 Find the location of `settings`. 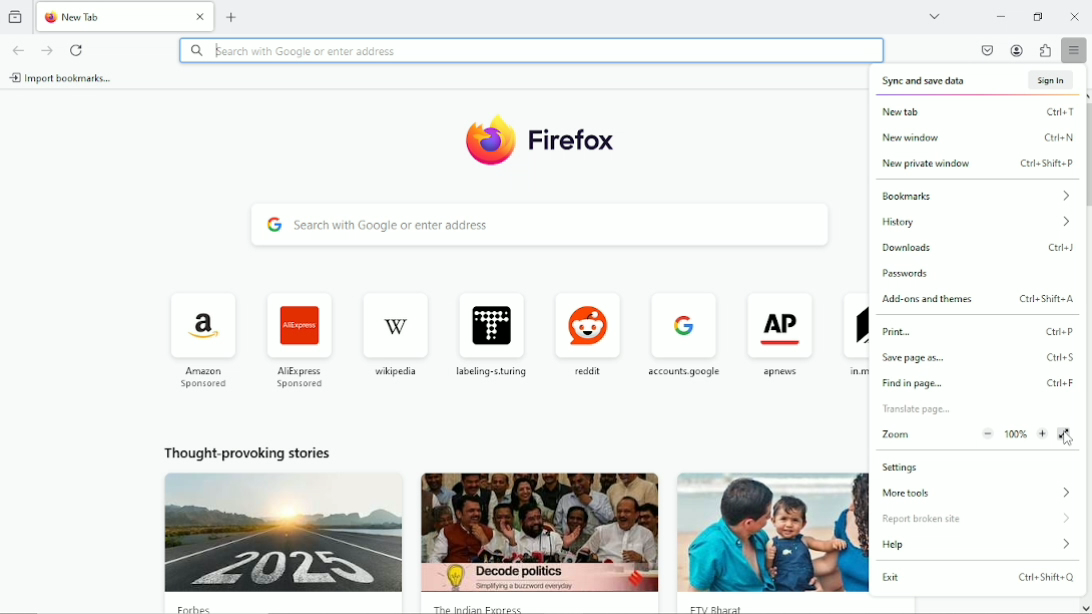

settings is located at coordinates (902, 466).